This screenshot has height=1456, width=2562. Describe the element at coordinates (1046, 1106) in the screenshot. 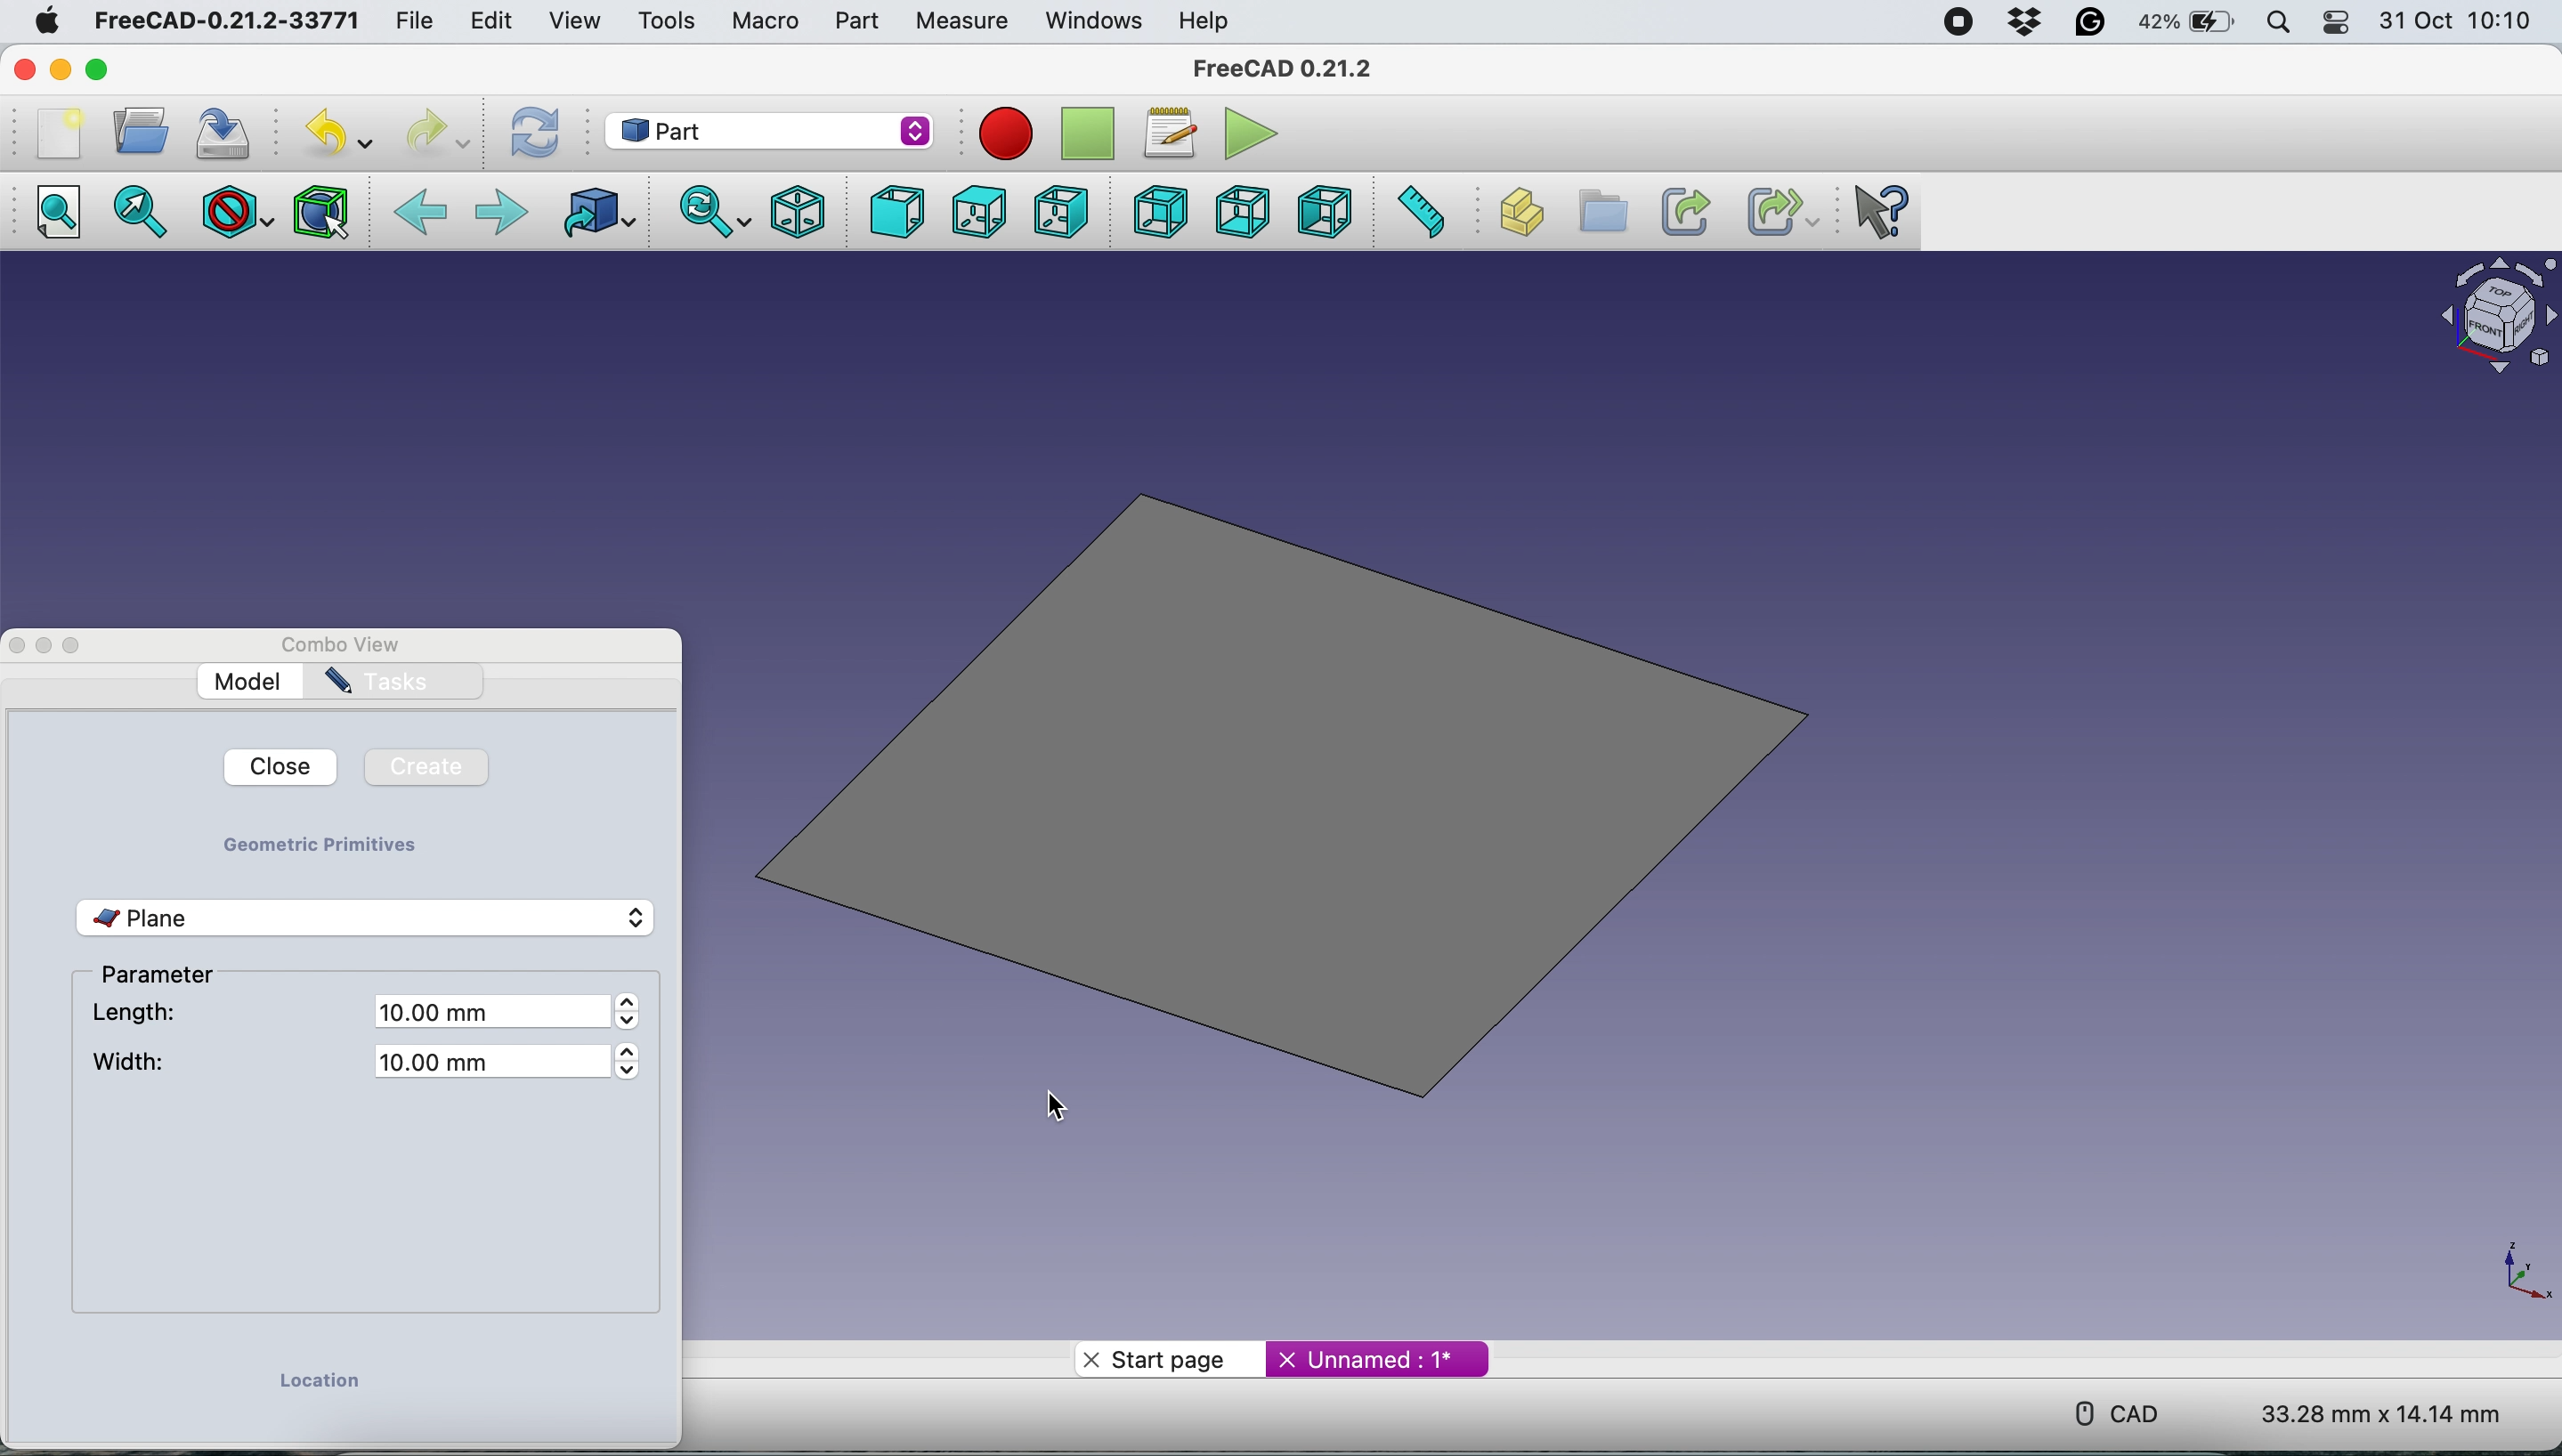

I see `cursor` at that location.